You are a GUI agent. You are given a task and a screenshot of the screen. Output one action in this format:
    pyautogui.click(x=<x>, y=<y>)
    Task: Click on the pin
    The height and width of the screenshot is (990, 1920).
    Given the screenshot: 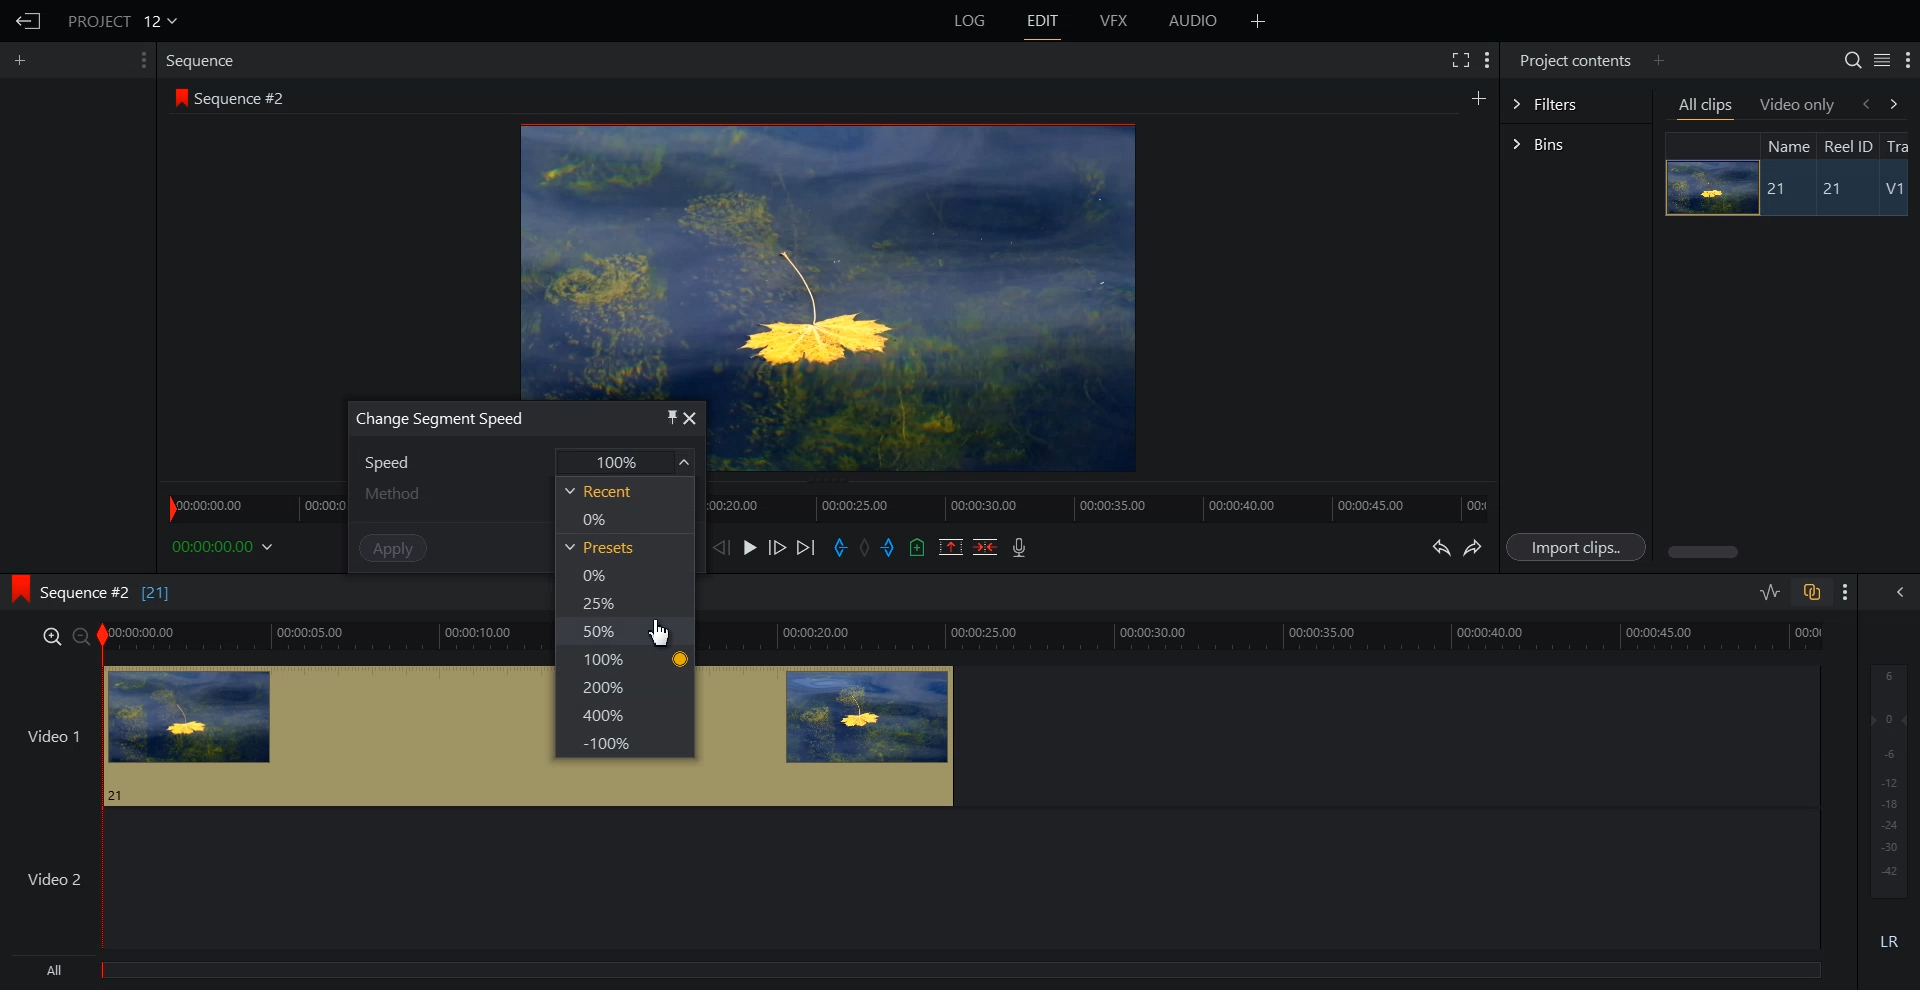 What is the action you would take?
    pyautogui.click(x=666, y=417)
    